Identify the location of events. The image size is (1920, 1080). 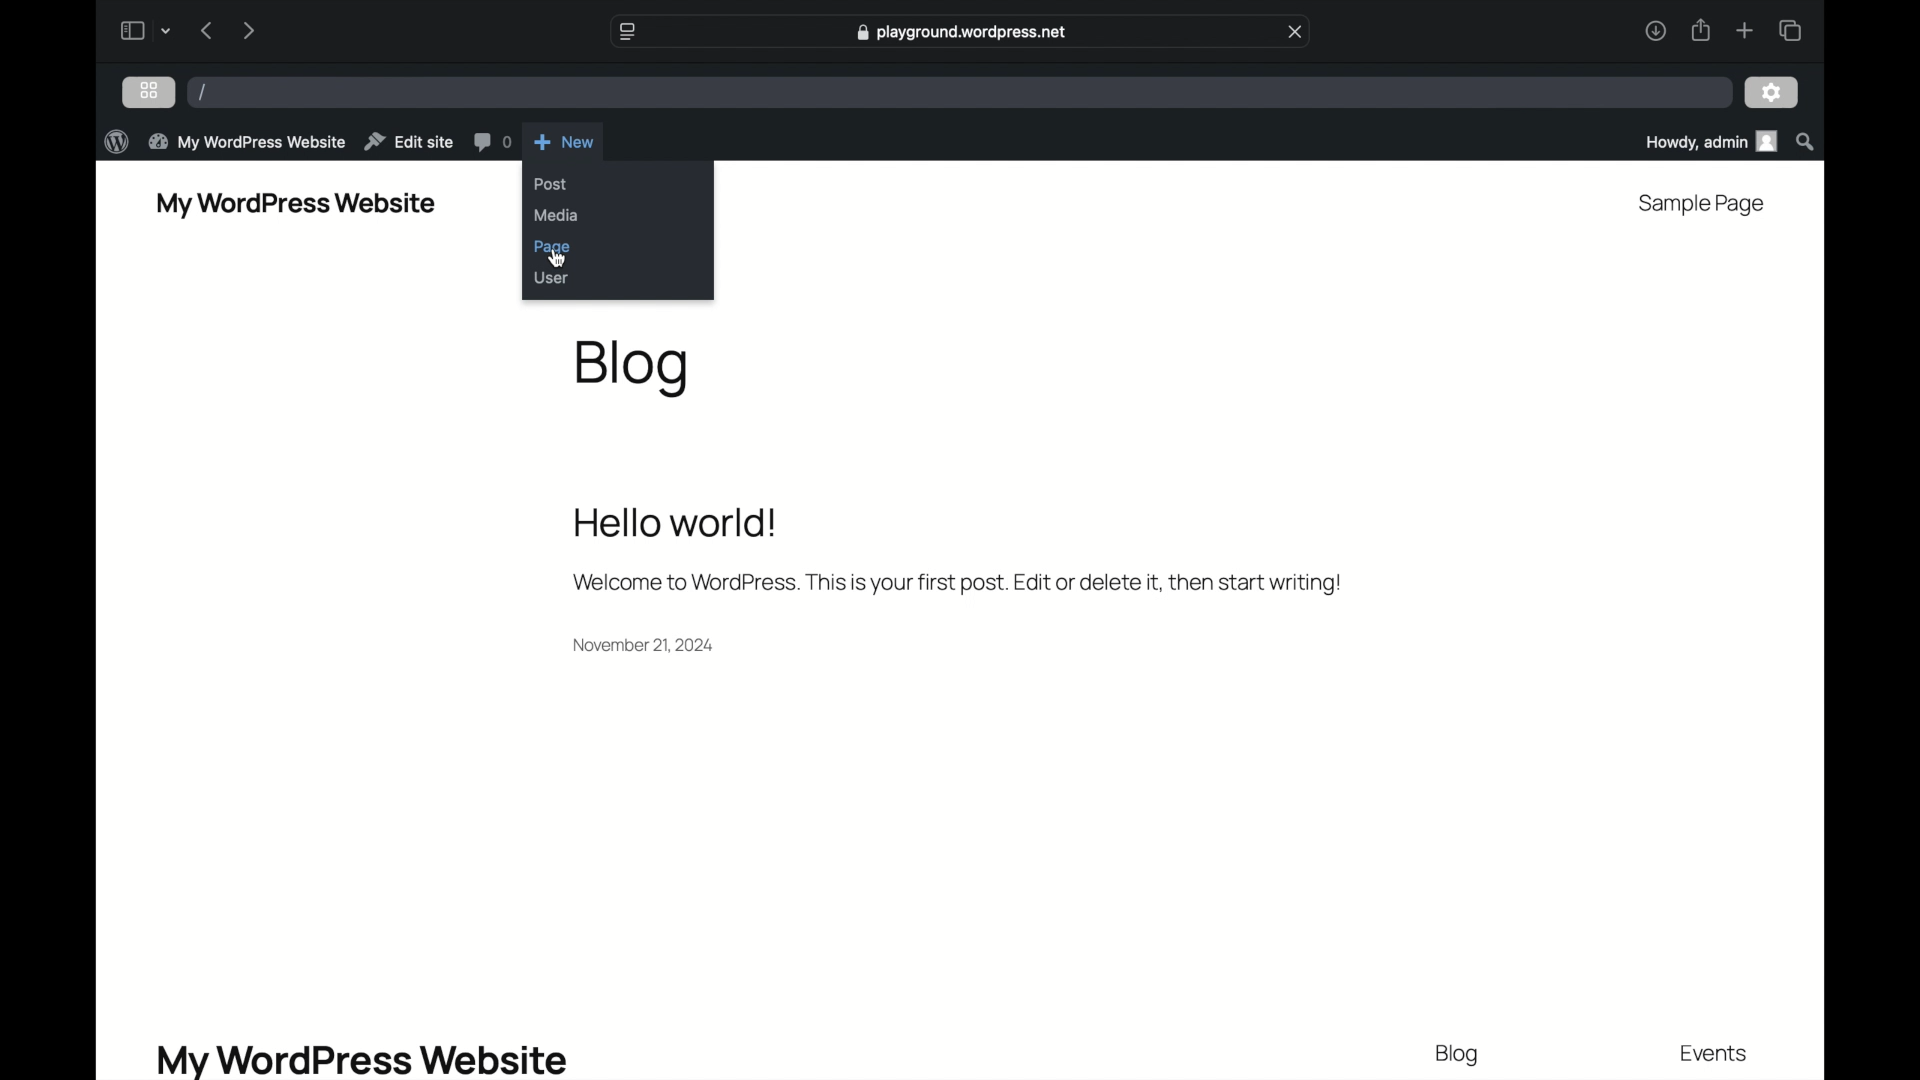
(1716, 1054).